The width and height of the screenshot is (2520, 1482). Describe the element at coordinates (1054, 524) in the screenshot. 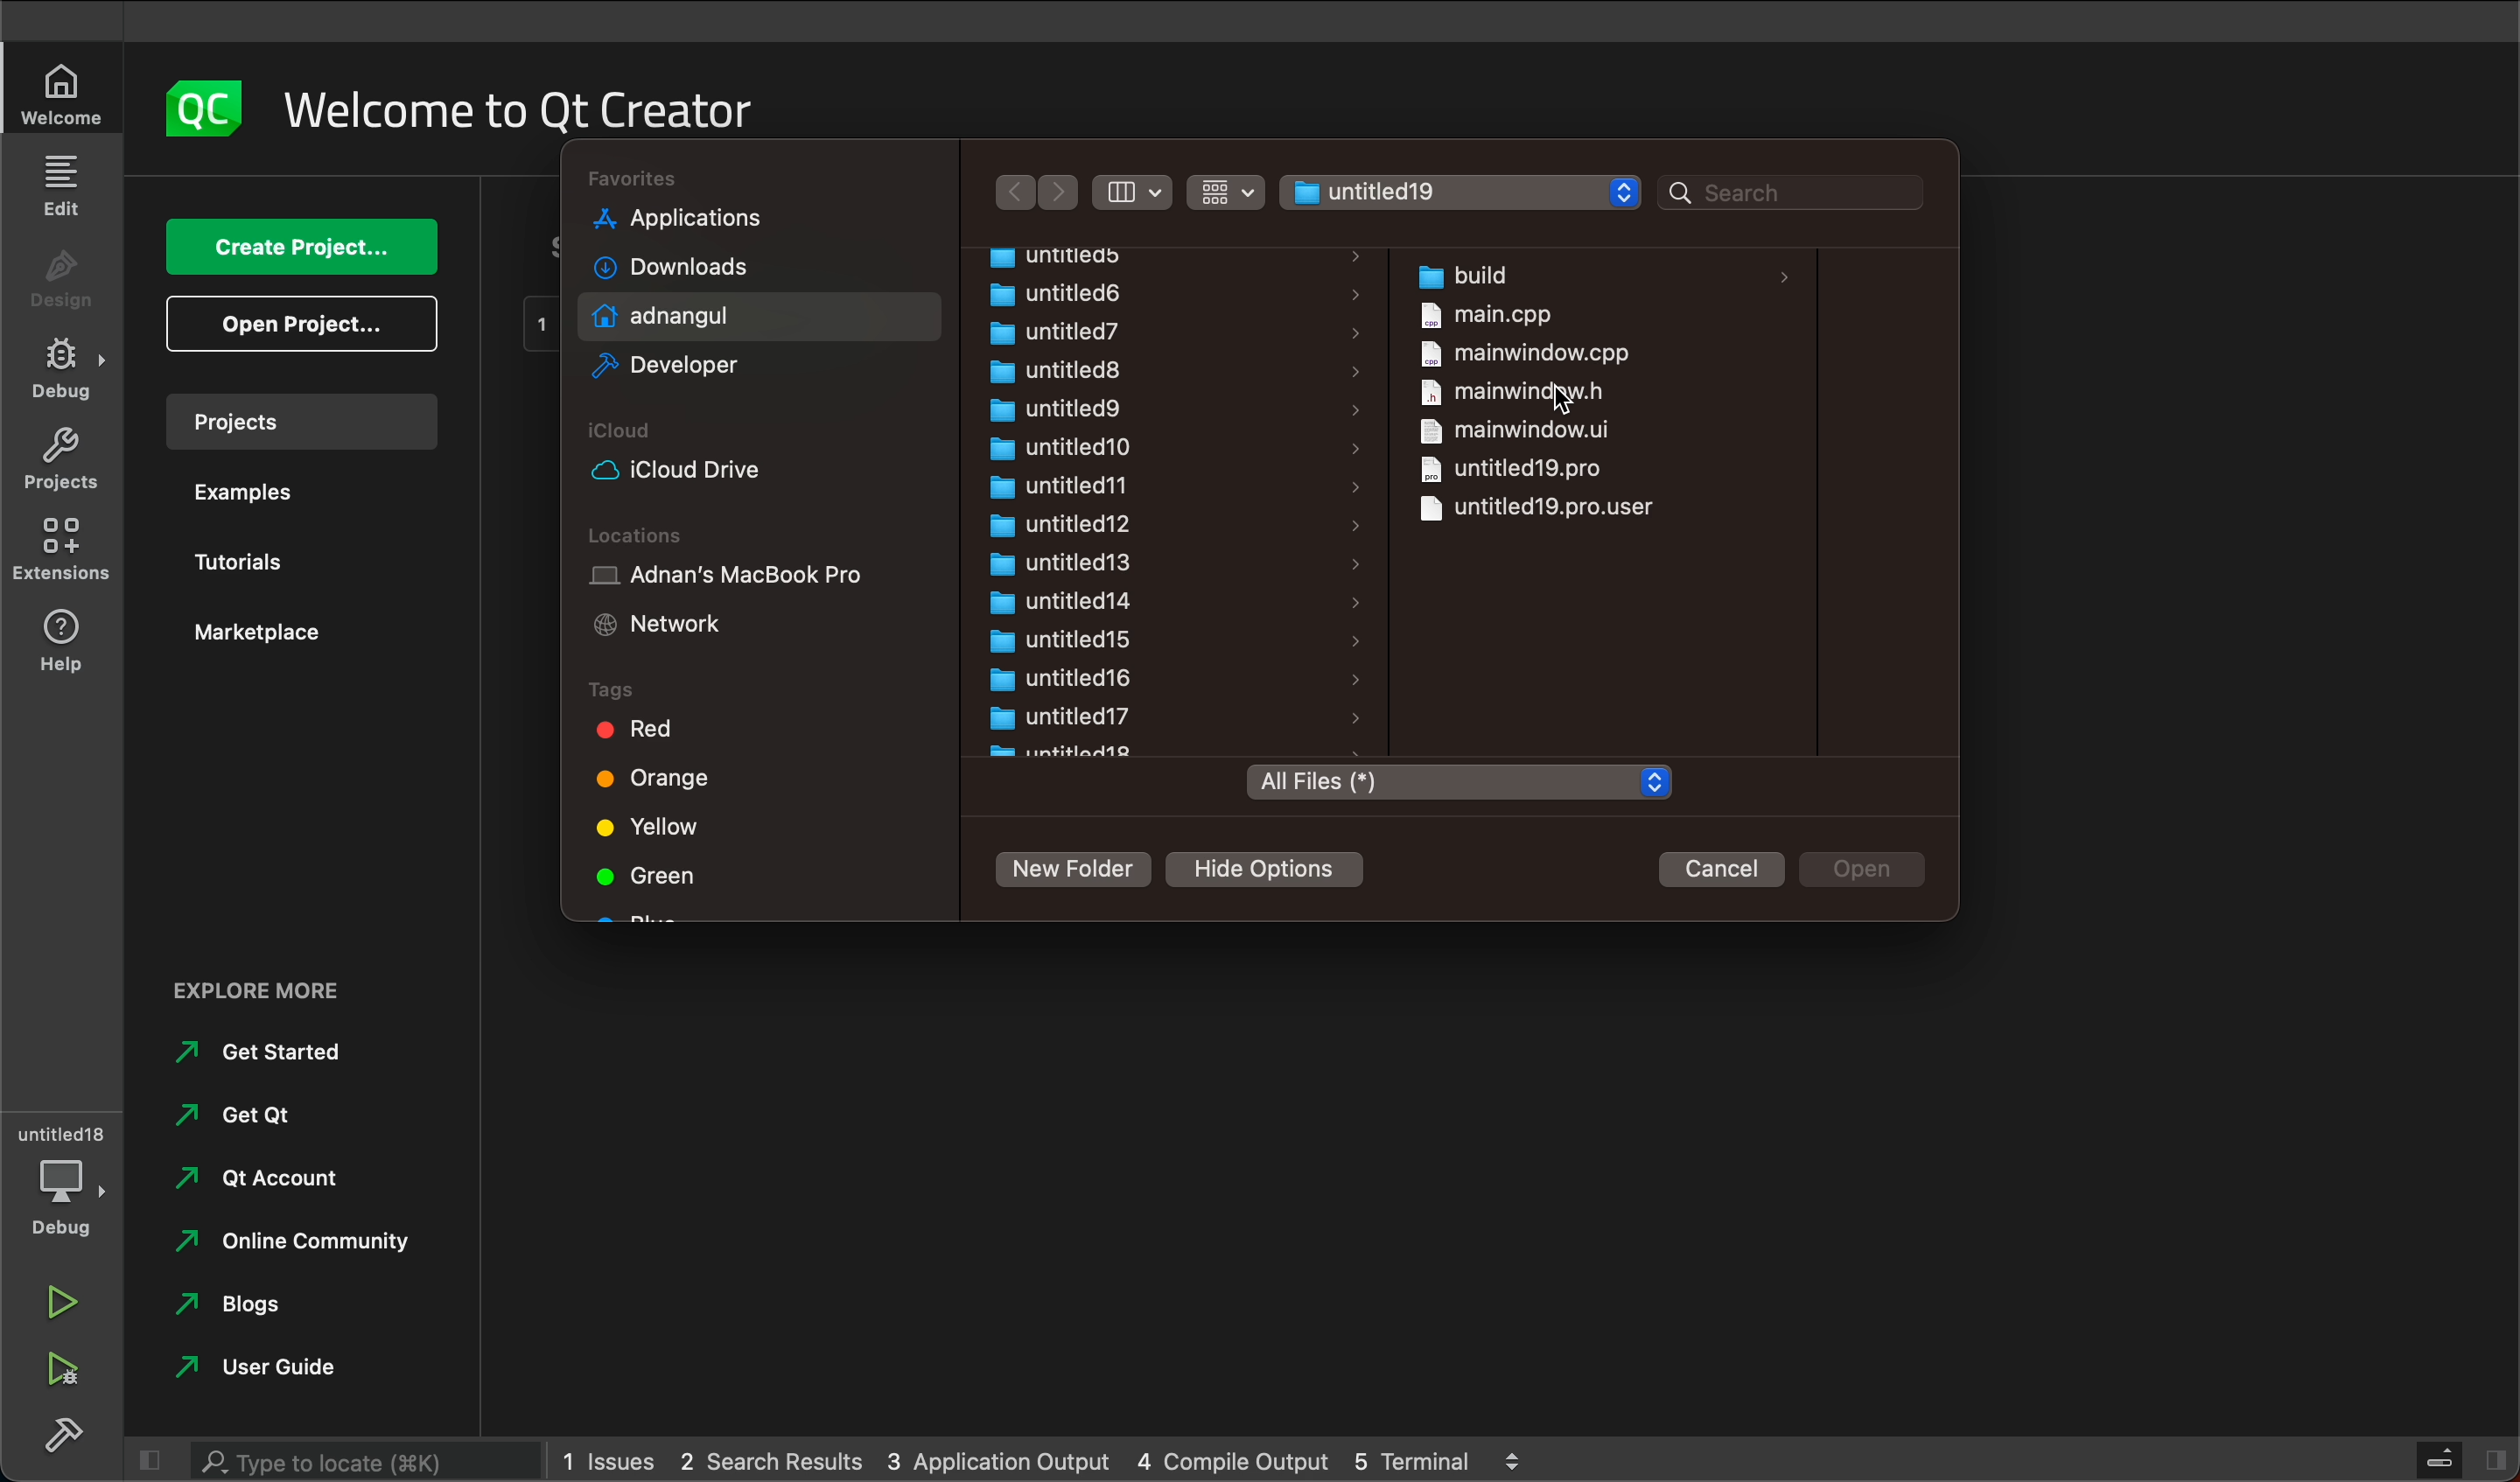

I see `untitled12` at that location.